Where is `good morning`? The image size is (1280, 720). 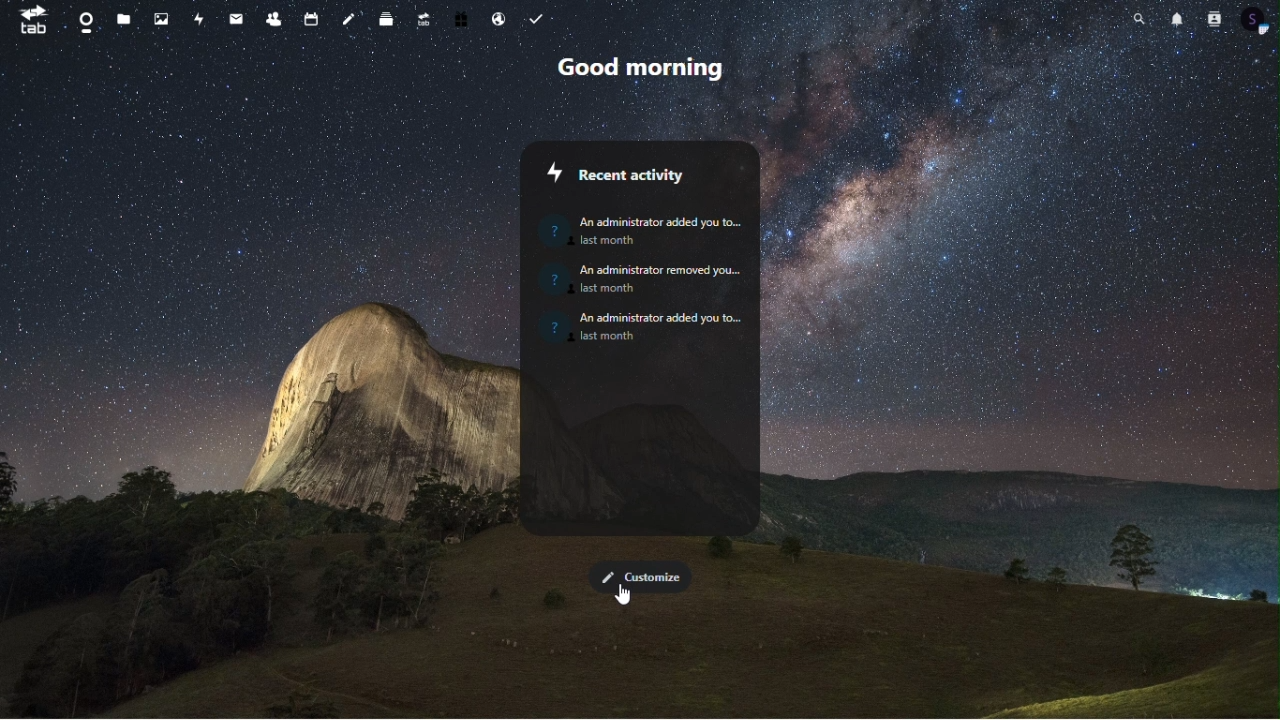
good morning is located at coordinates (644, 67).